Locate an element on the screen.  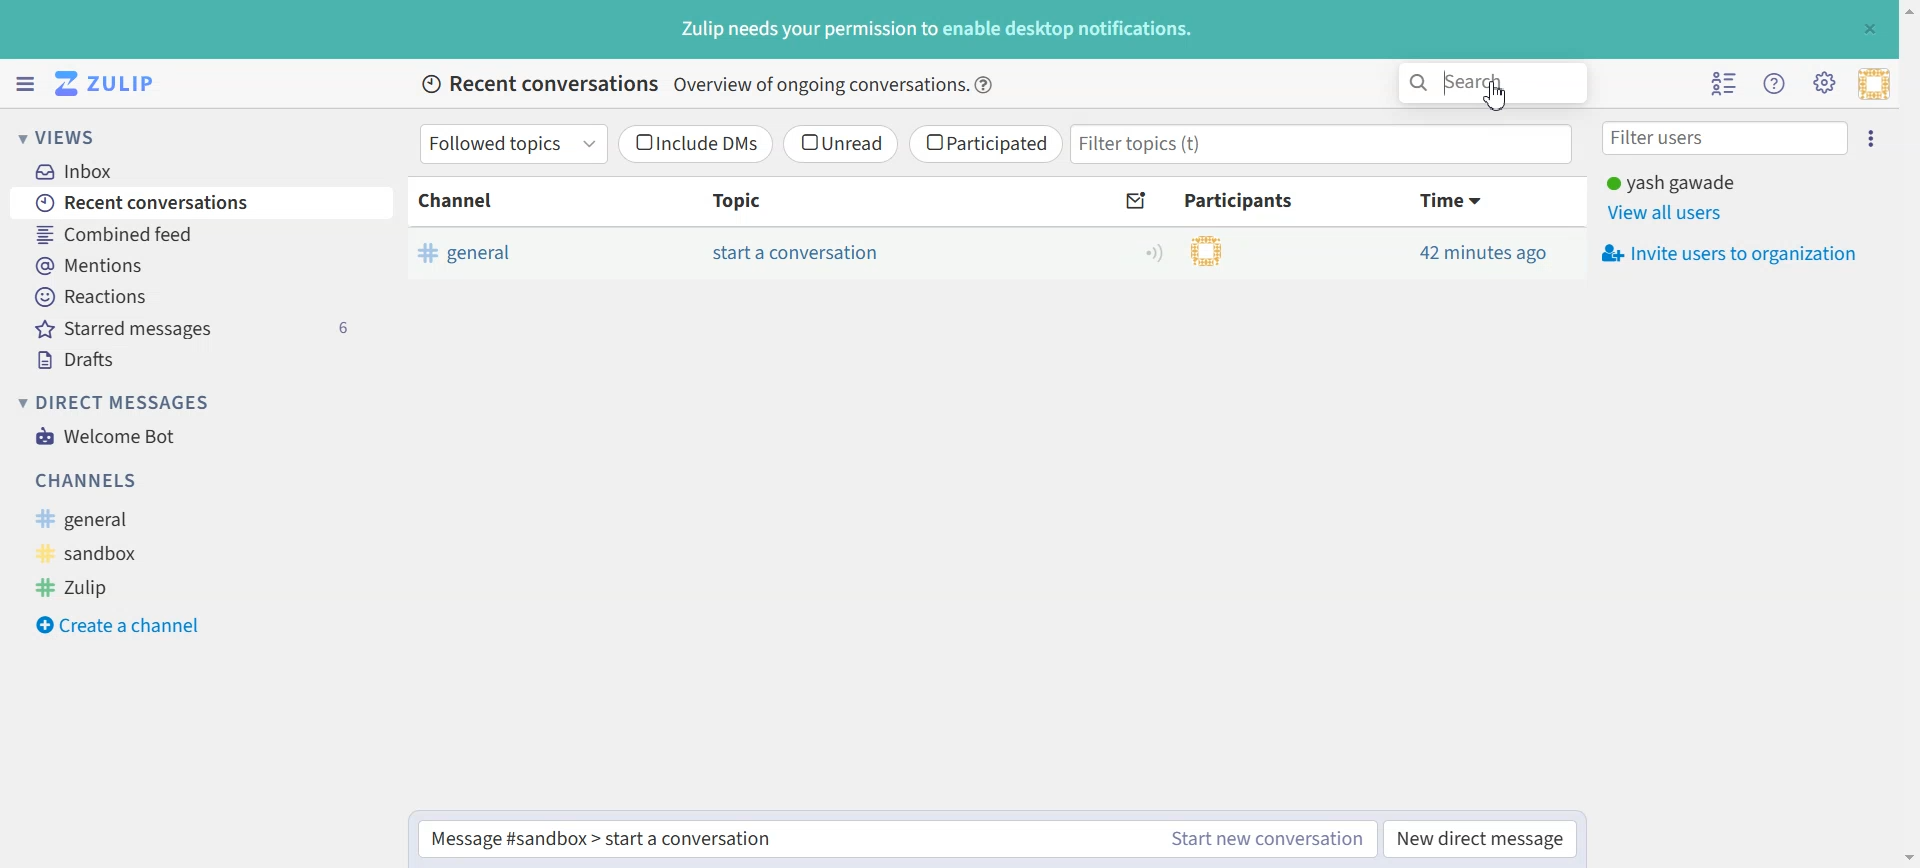
Ellipsis is located at coordinates (1876, 139).